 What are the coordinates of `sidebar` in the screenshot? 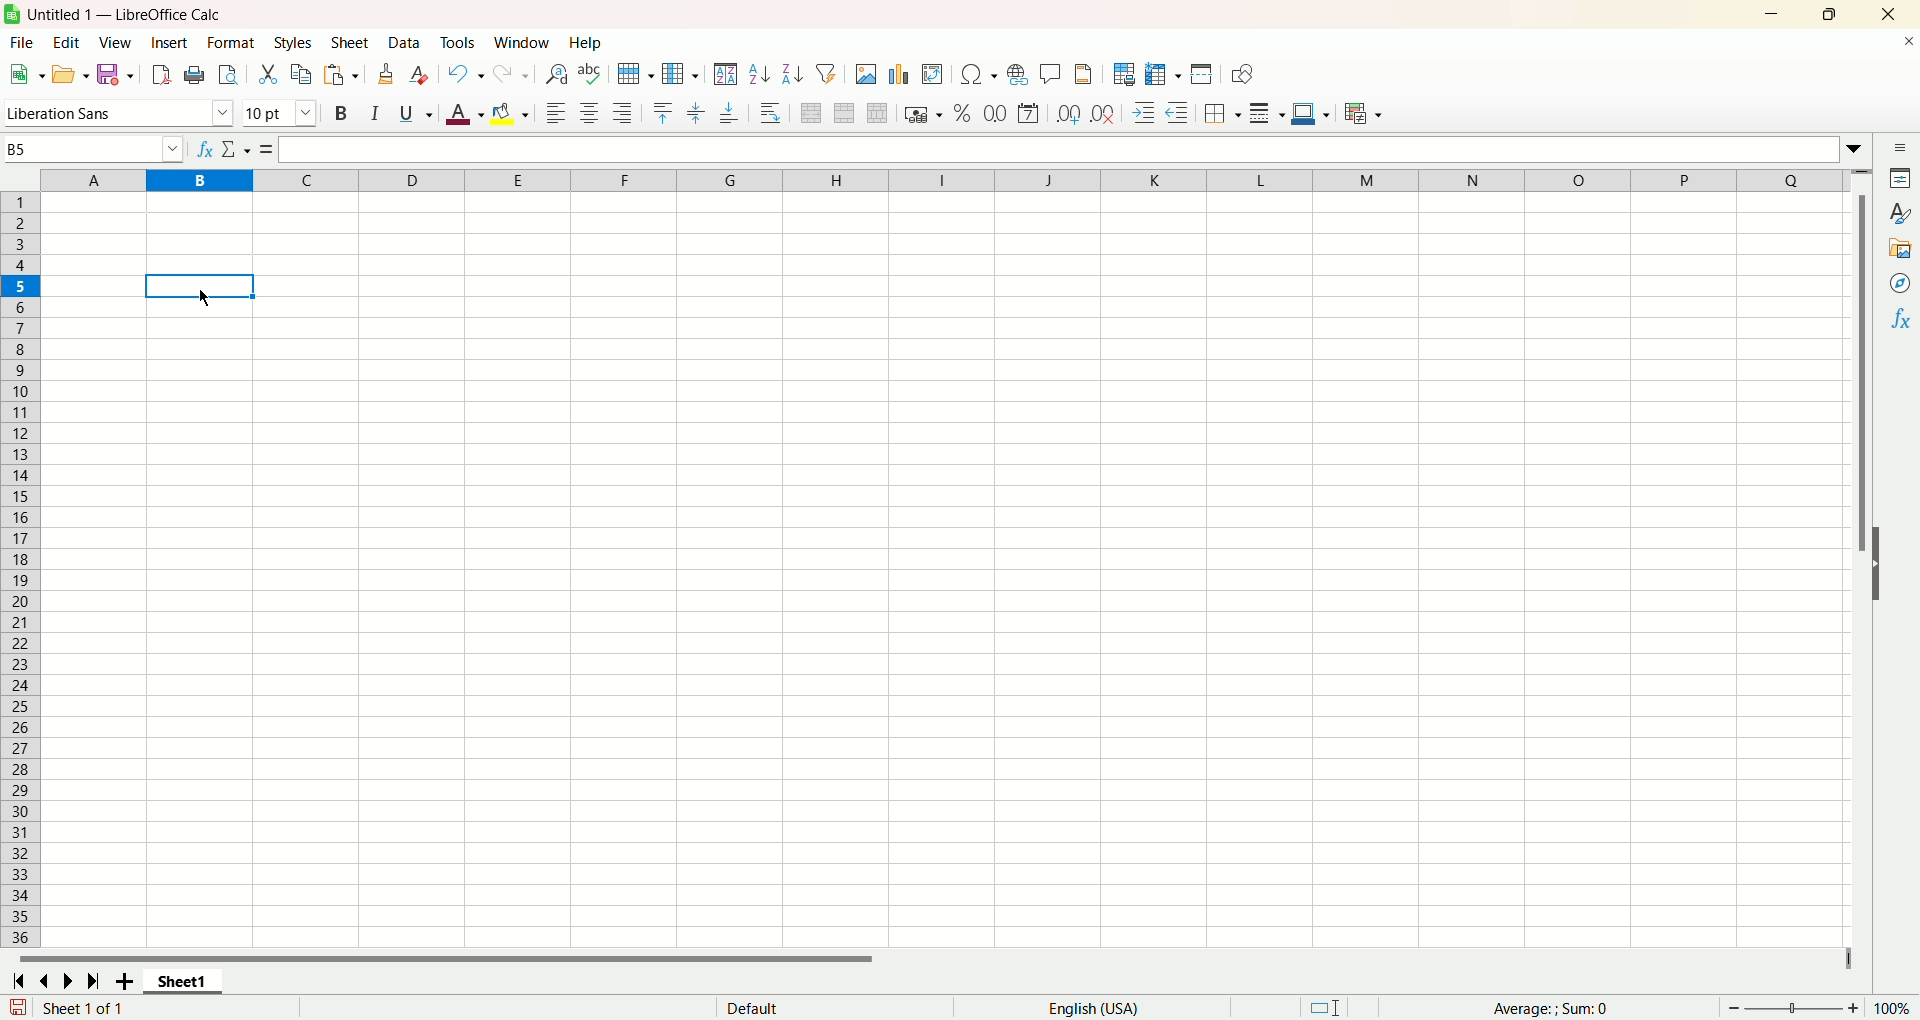 It's located at (1899, 148).